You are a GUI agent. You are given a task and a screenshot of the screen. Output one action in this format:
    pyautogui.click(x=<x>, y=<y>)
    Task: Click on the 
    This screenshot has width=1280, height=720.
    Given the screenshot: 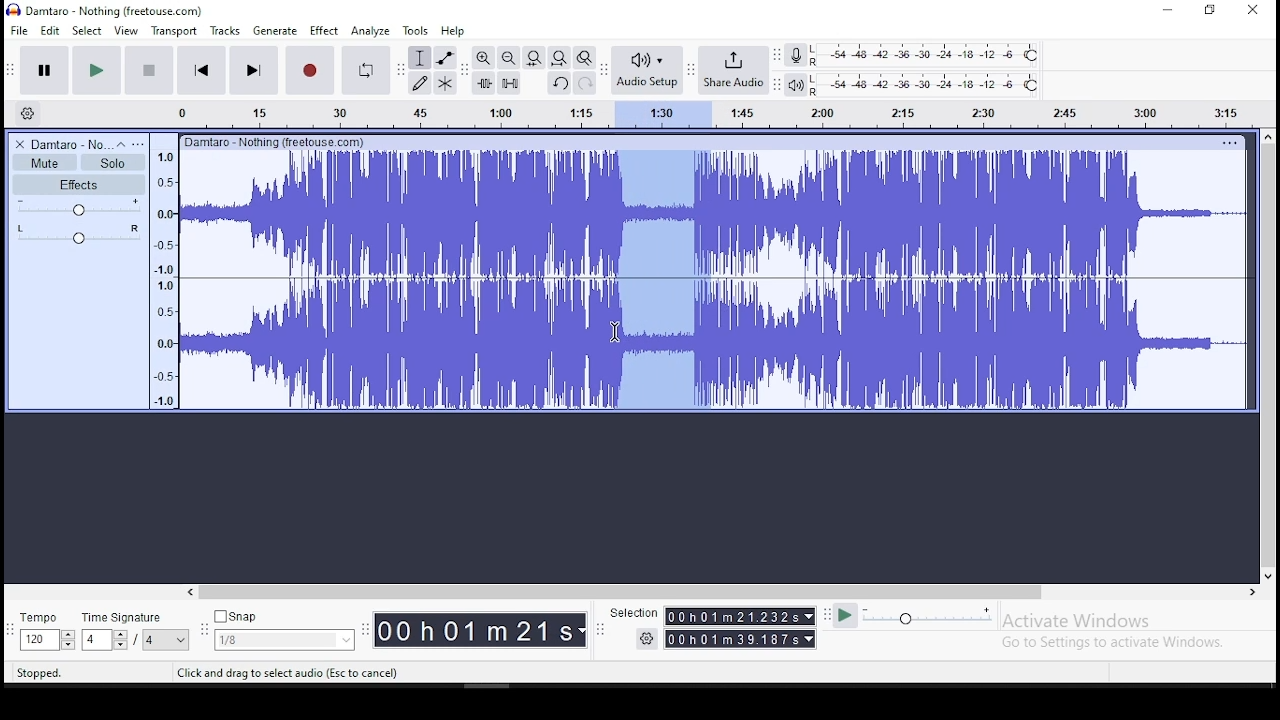 What is the action you would take?
    pyautogui.click(x=366, y=628)
    